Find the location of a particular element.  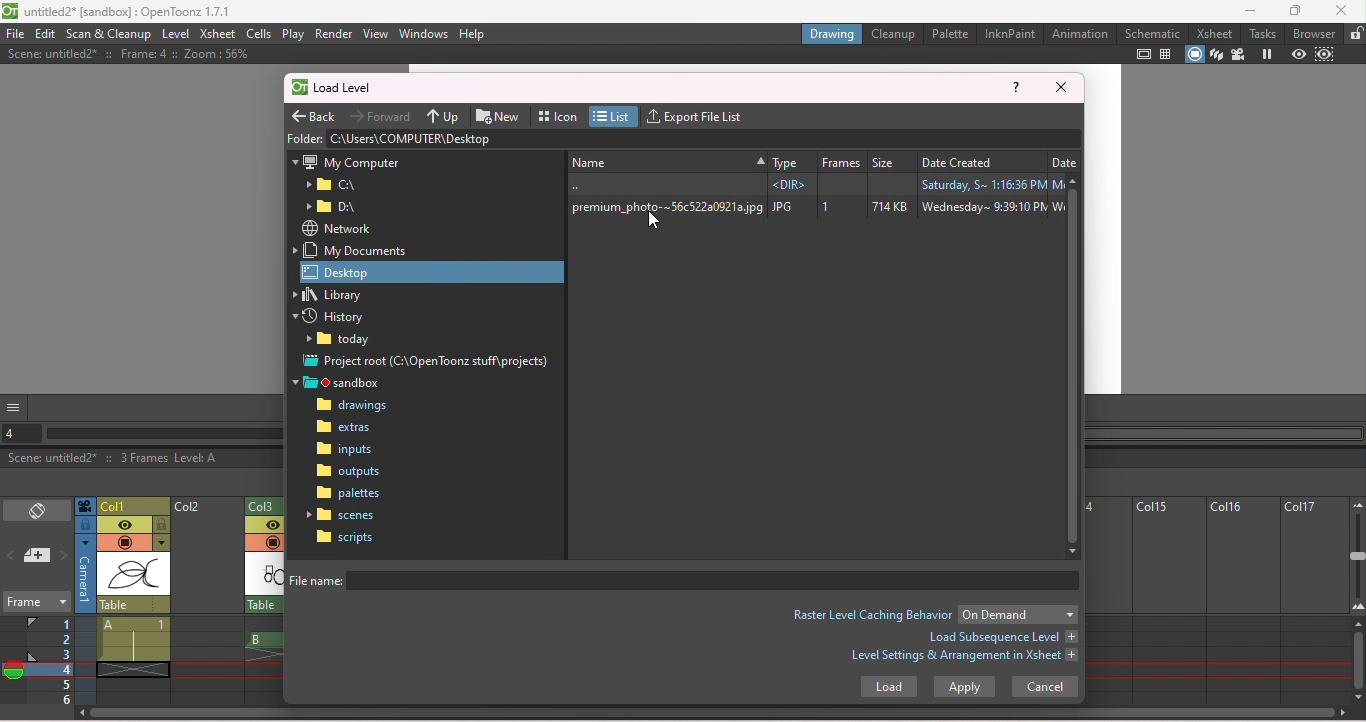

Freeze is located at coordinates (1266, 55).